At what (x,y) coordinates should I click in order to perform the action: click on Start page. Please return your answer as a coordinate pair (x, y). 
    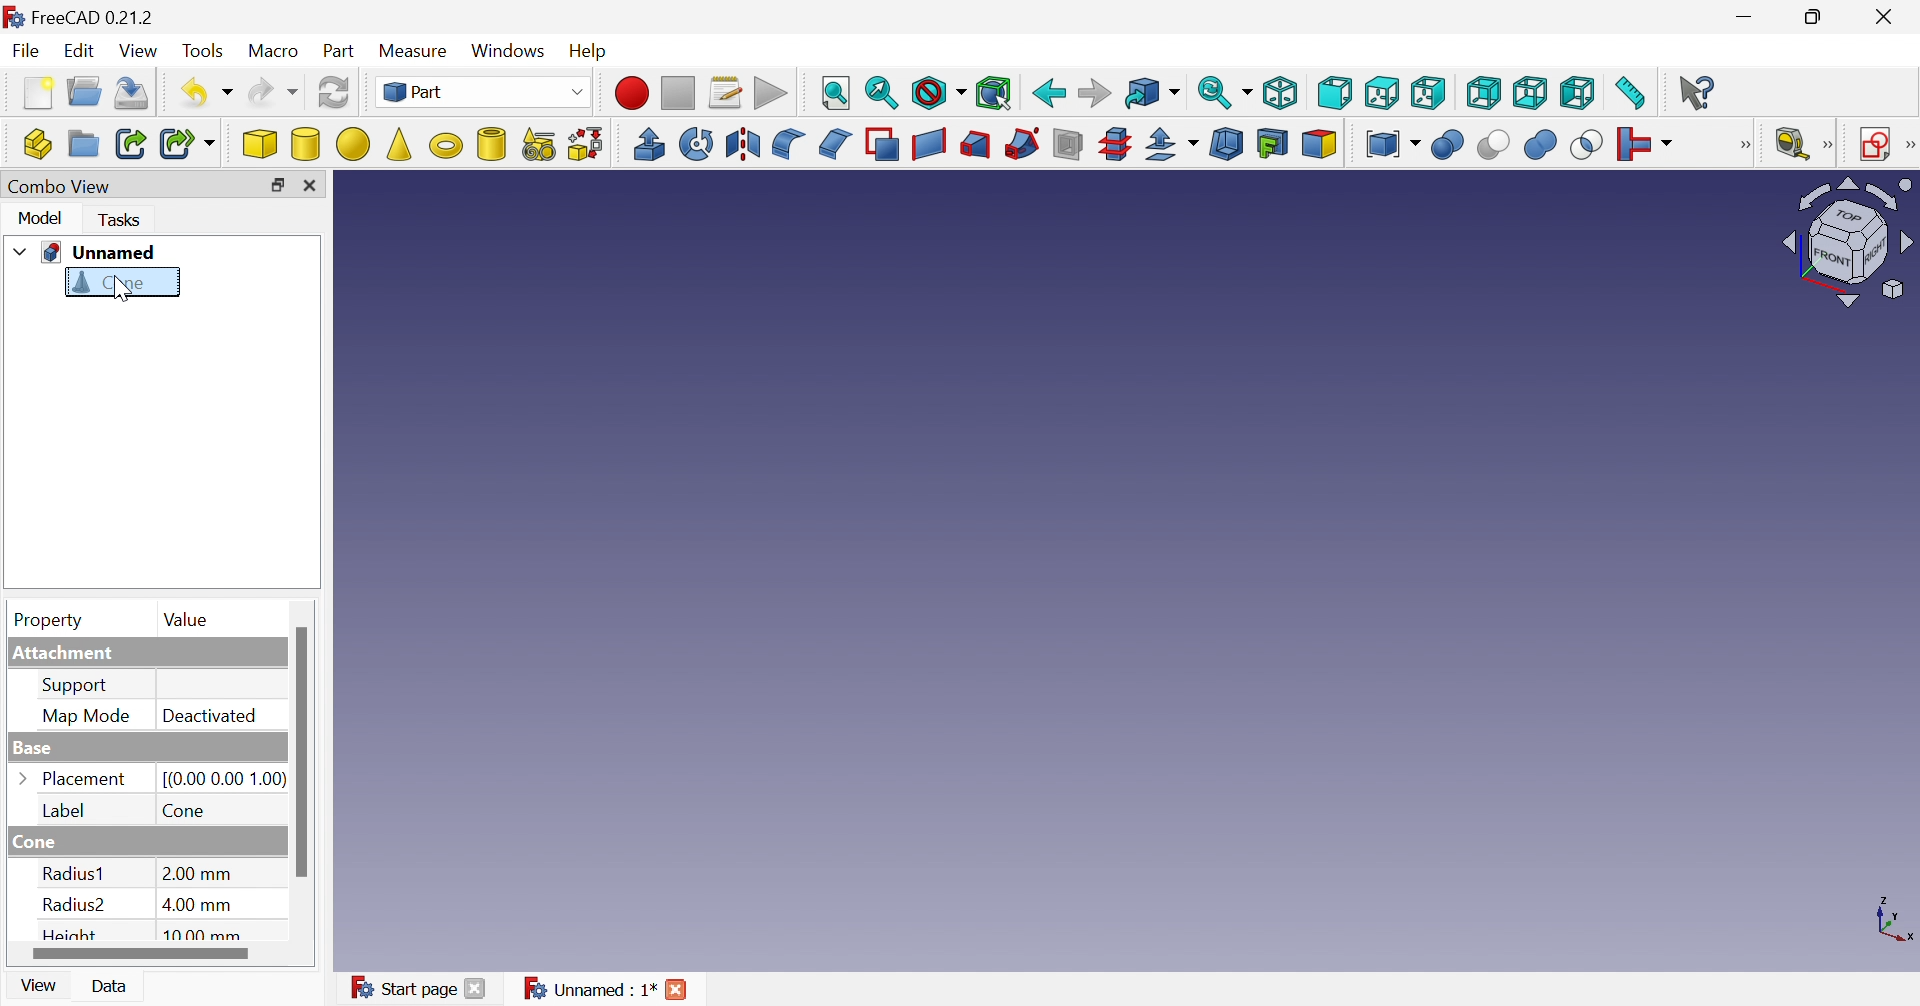
    Looking at the image, I should click on (403, 990).